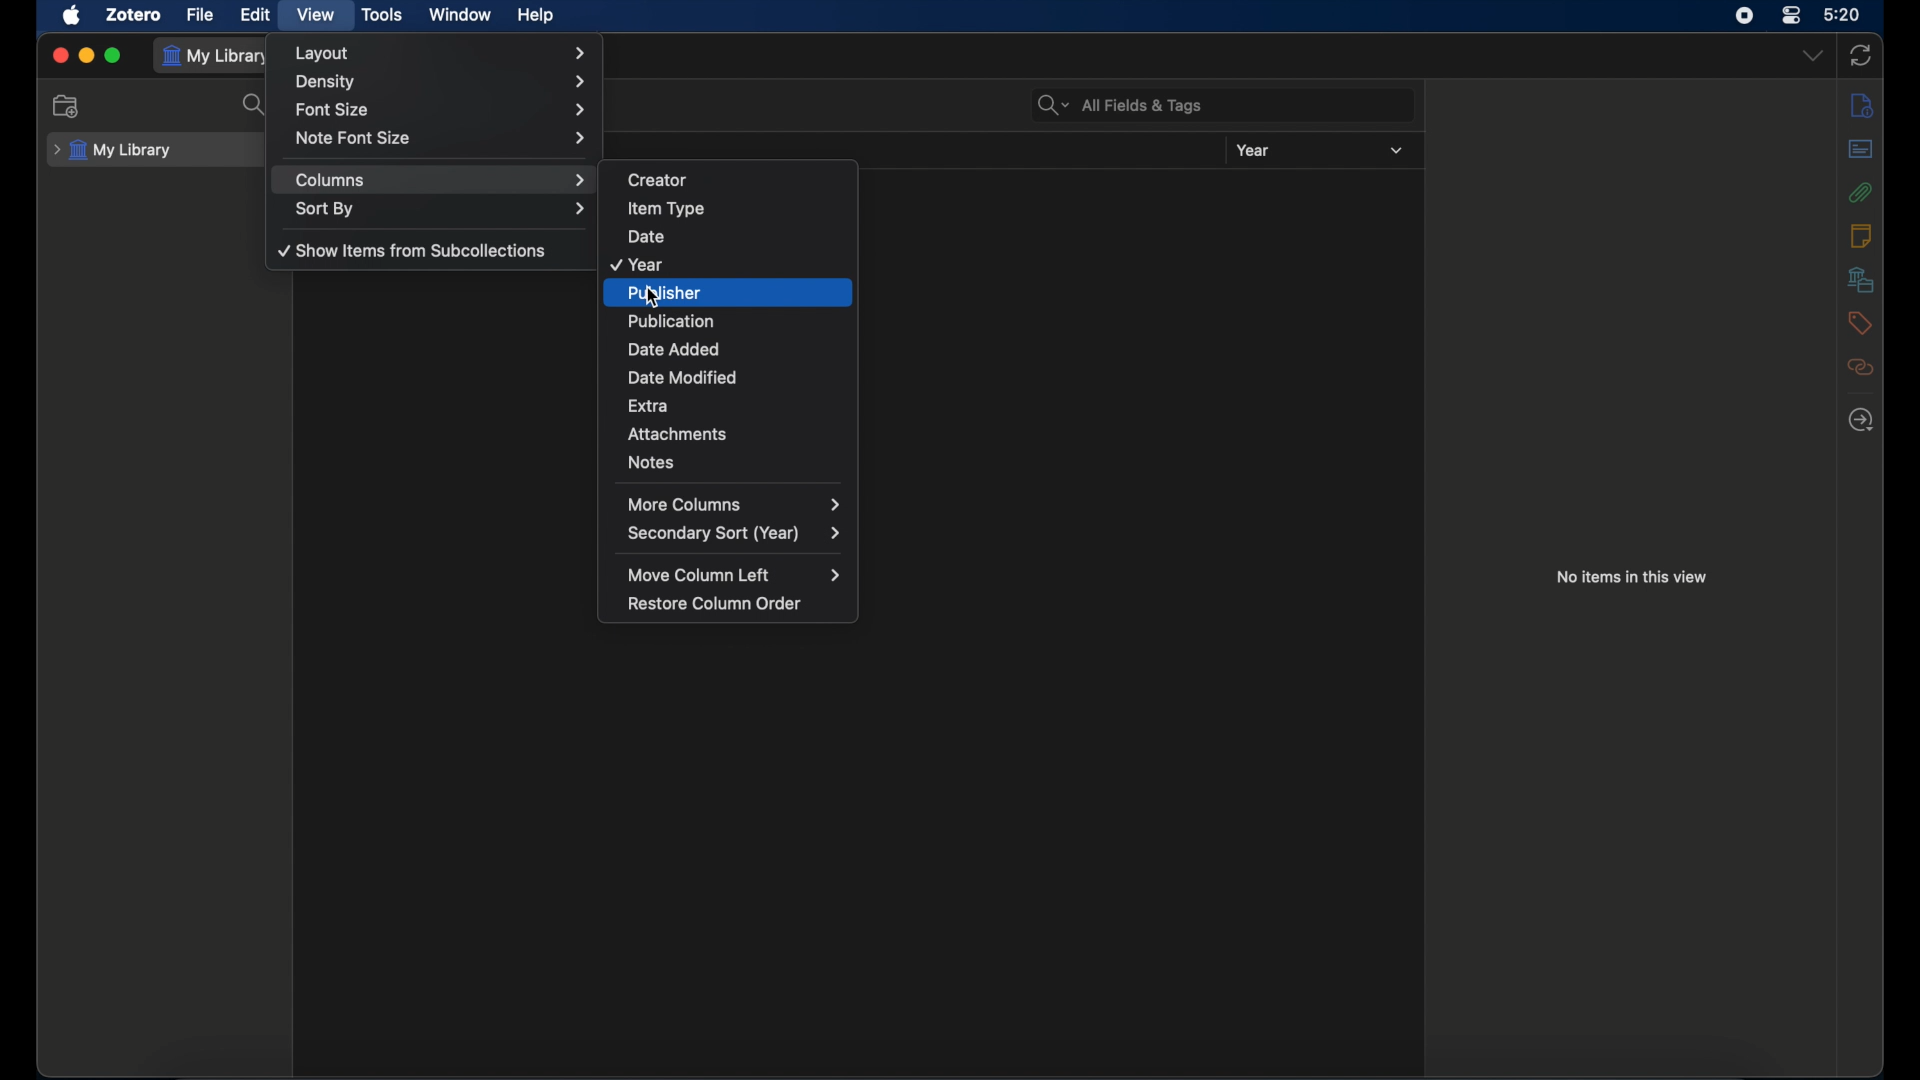 This screenshot has width=1920, height=1080. What do you see at coordinates (86, 56) in the screenshot?
I see `minimize` at bounding box center [86, 56].